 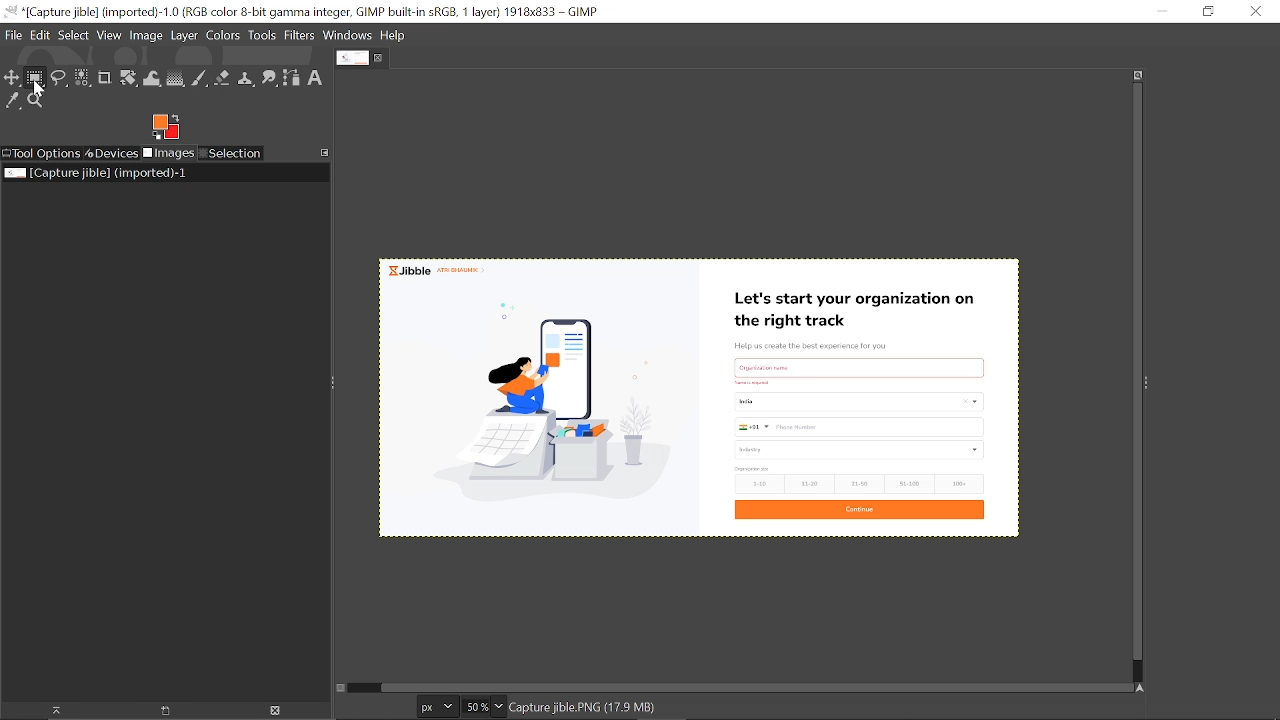 I want to click on Select, so click(x=74, y=35).